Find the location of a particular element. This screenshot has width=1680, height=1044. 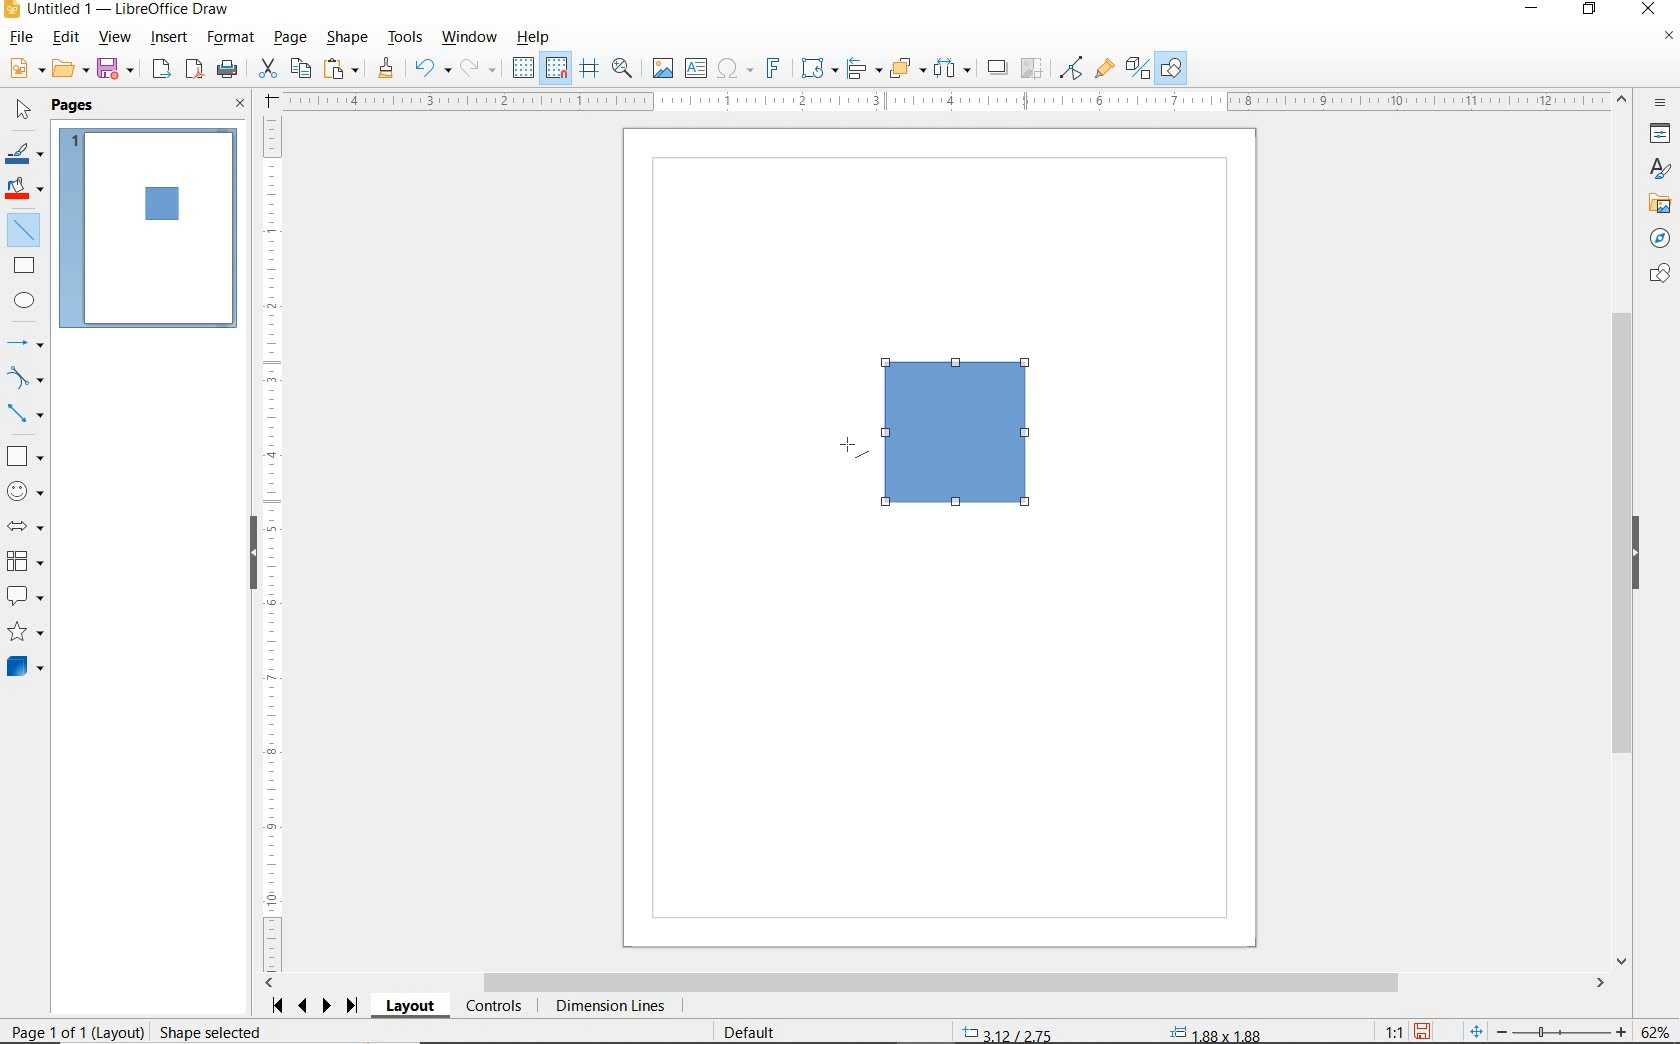

SAVE is located at coordinates (1422, 1031).